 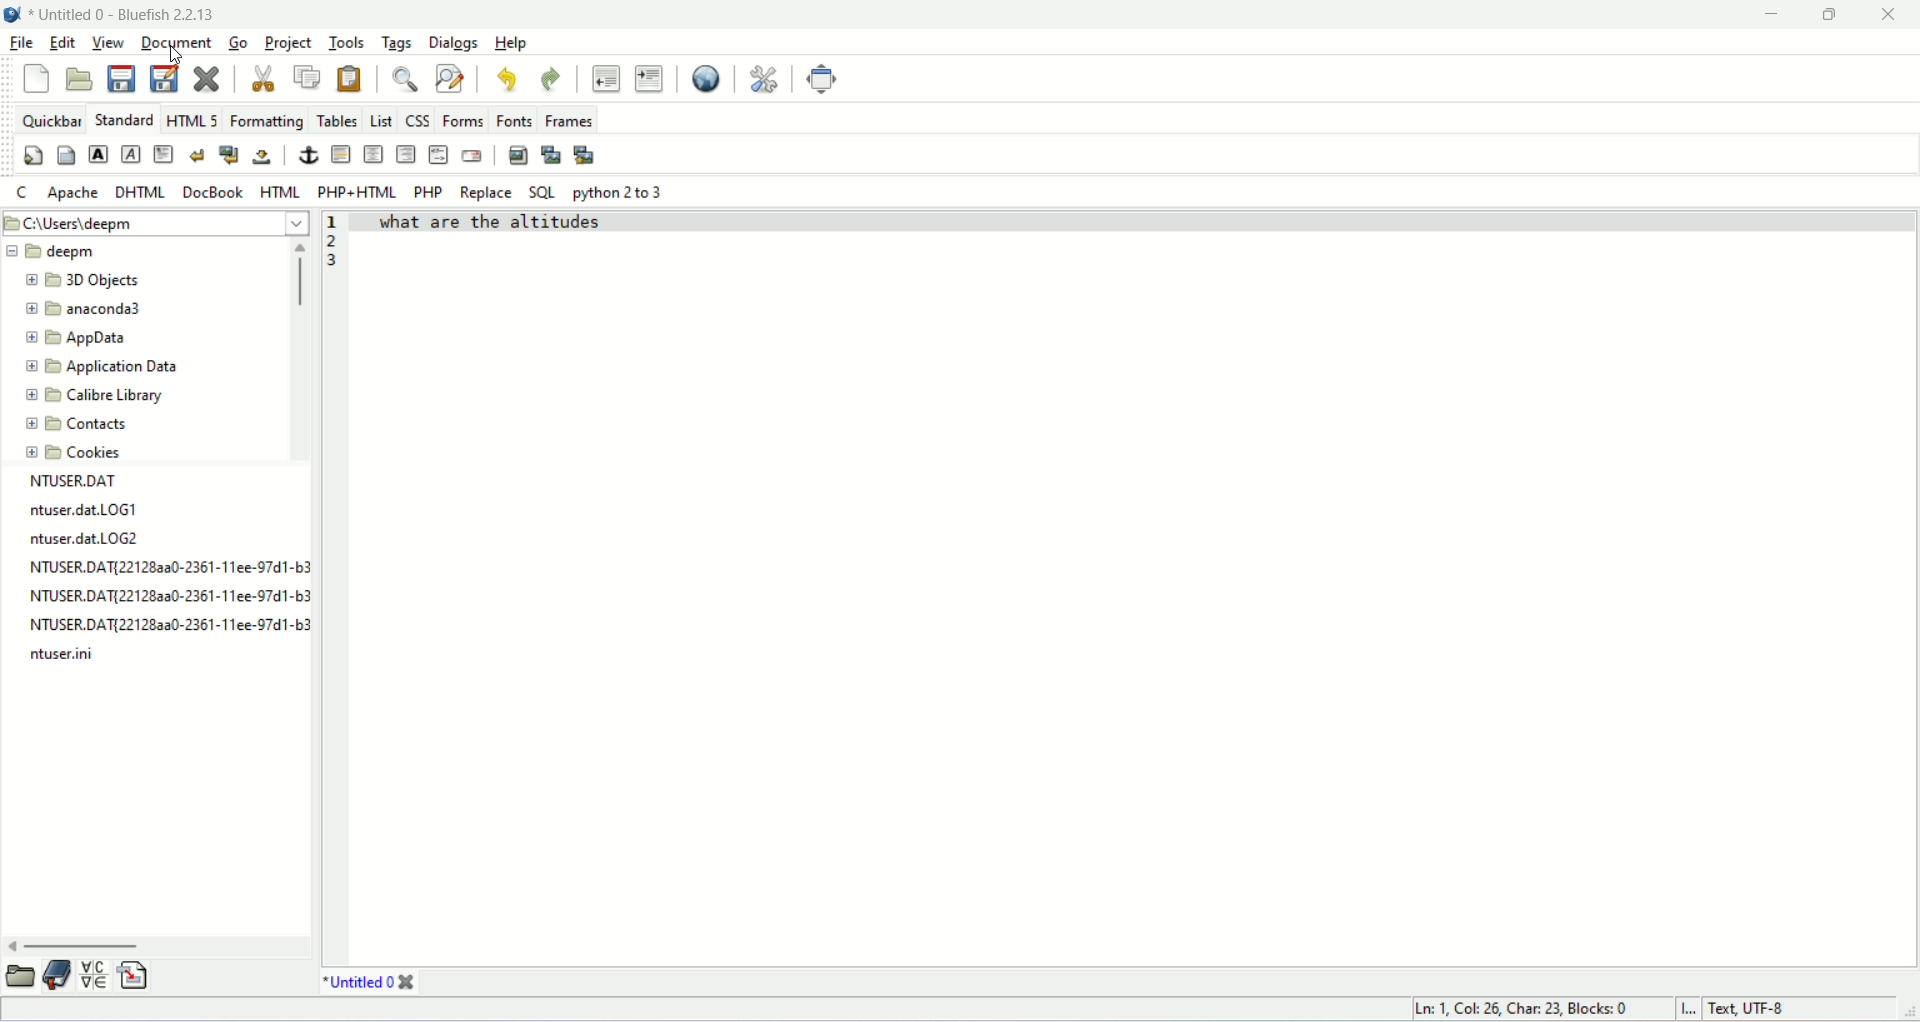 I want to click on cut, so click(x=266, y=79).